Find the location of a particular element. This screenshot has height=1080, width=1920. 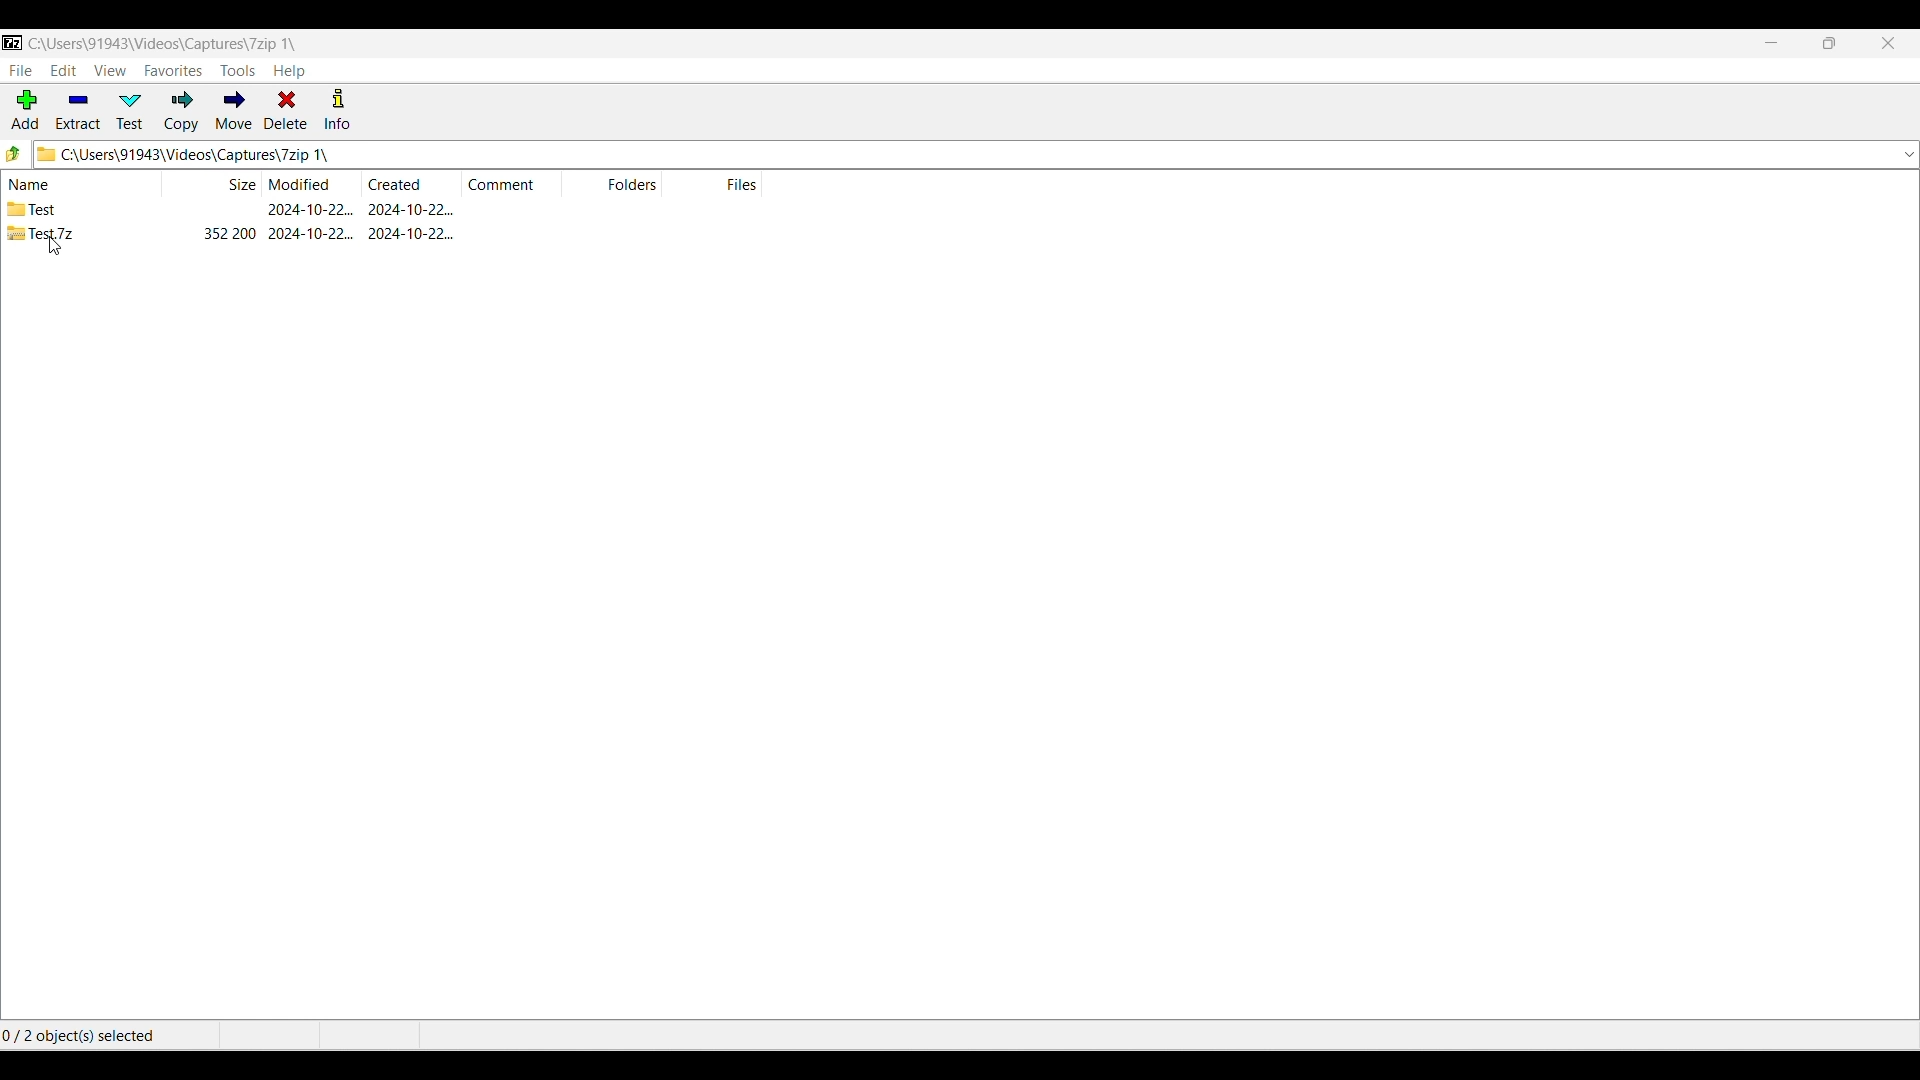

Add is located at coordinates (26, 110).